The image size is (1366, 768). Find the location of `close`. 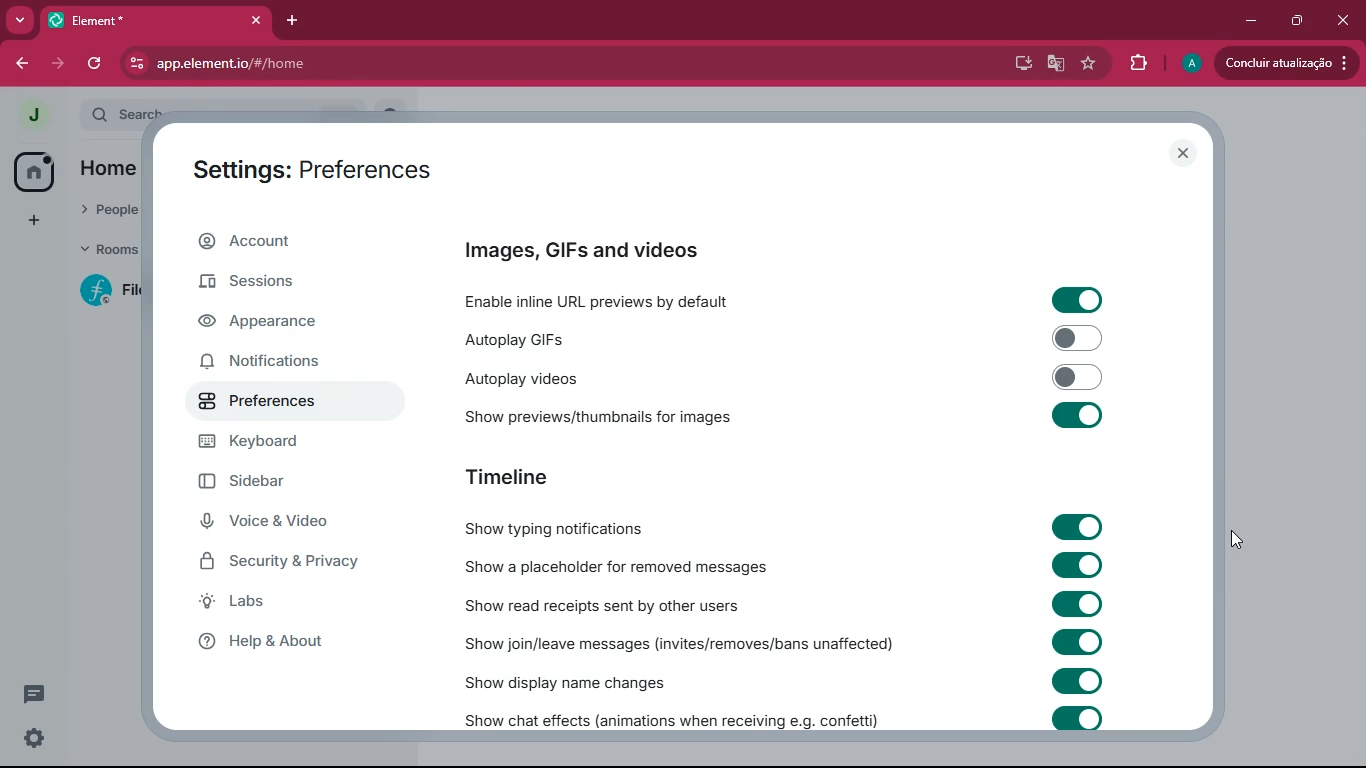

close is located at coordinates (1346, 20).